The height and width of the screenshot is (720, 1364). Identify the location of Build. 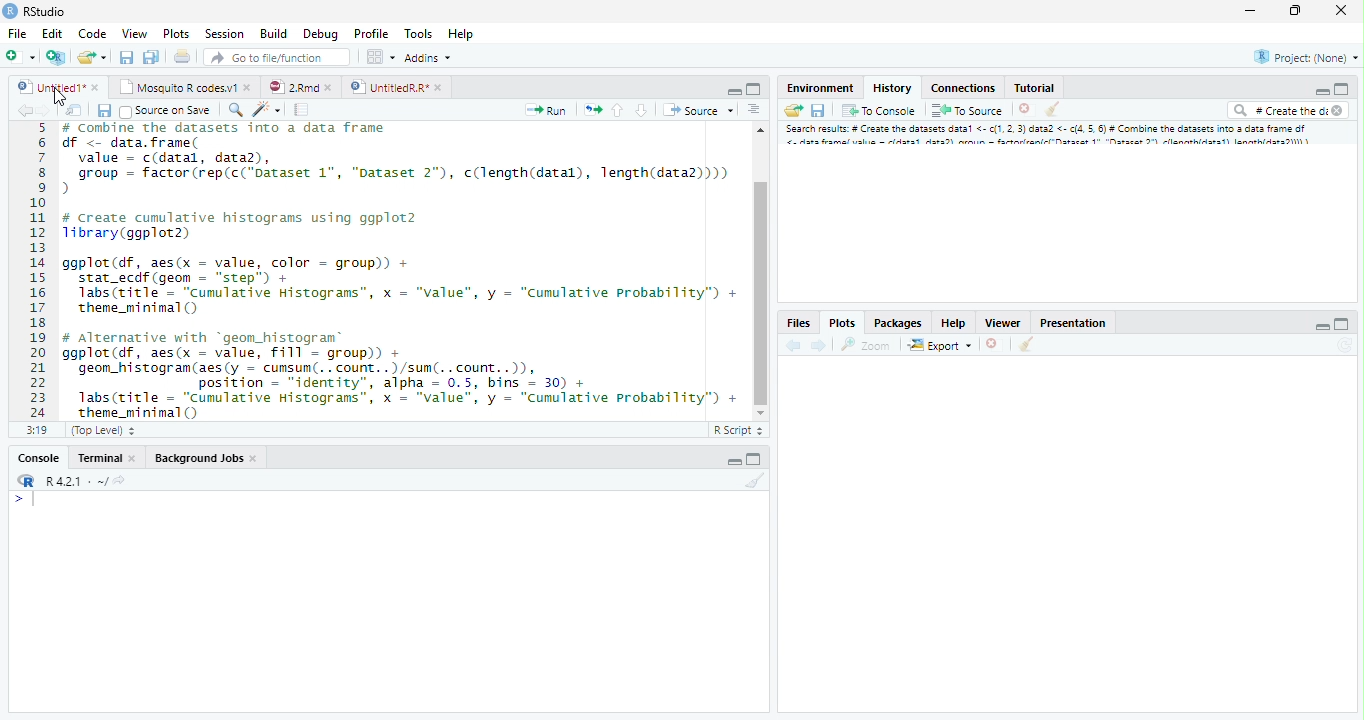
(275, 34).